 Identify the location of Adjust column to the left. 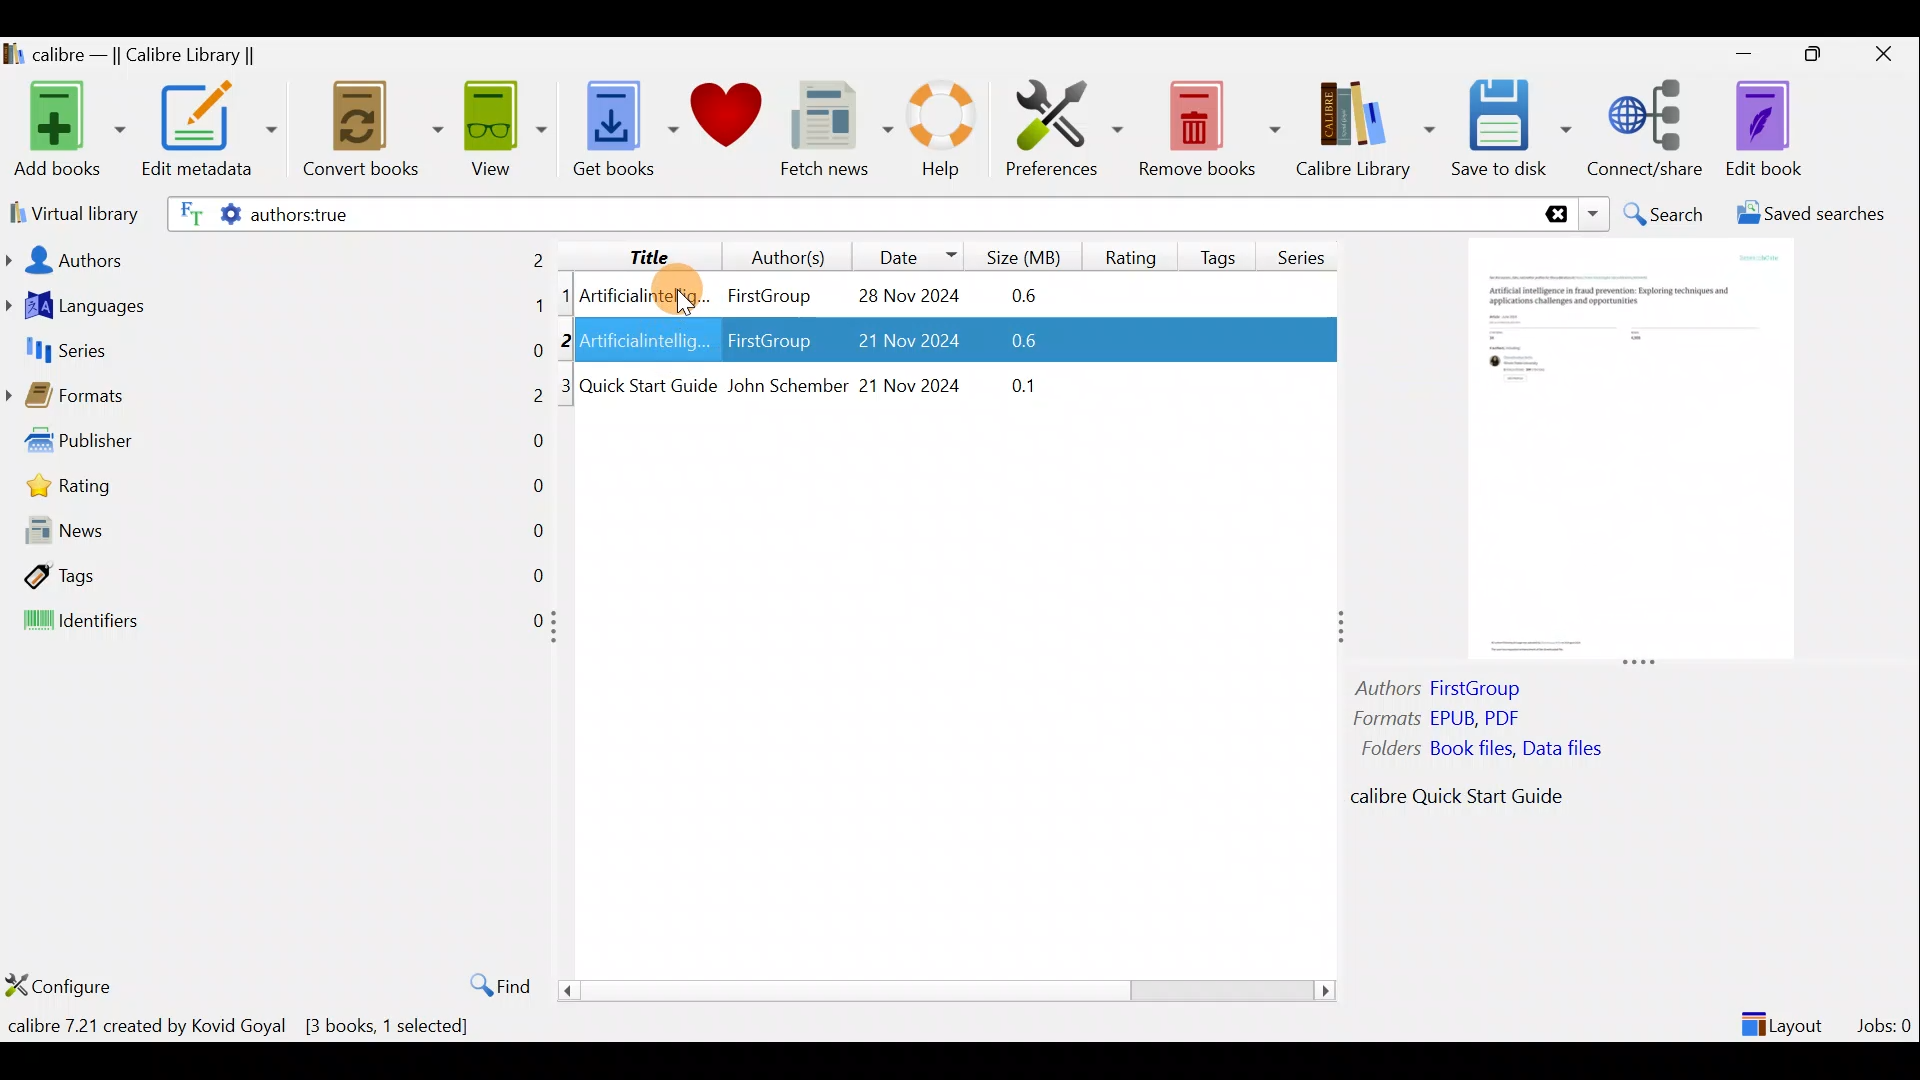
(560, 633).